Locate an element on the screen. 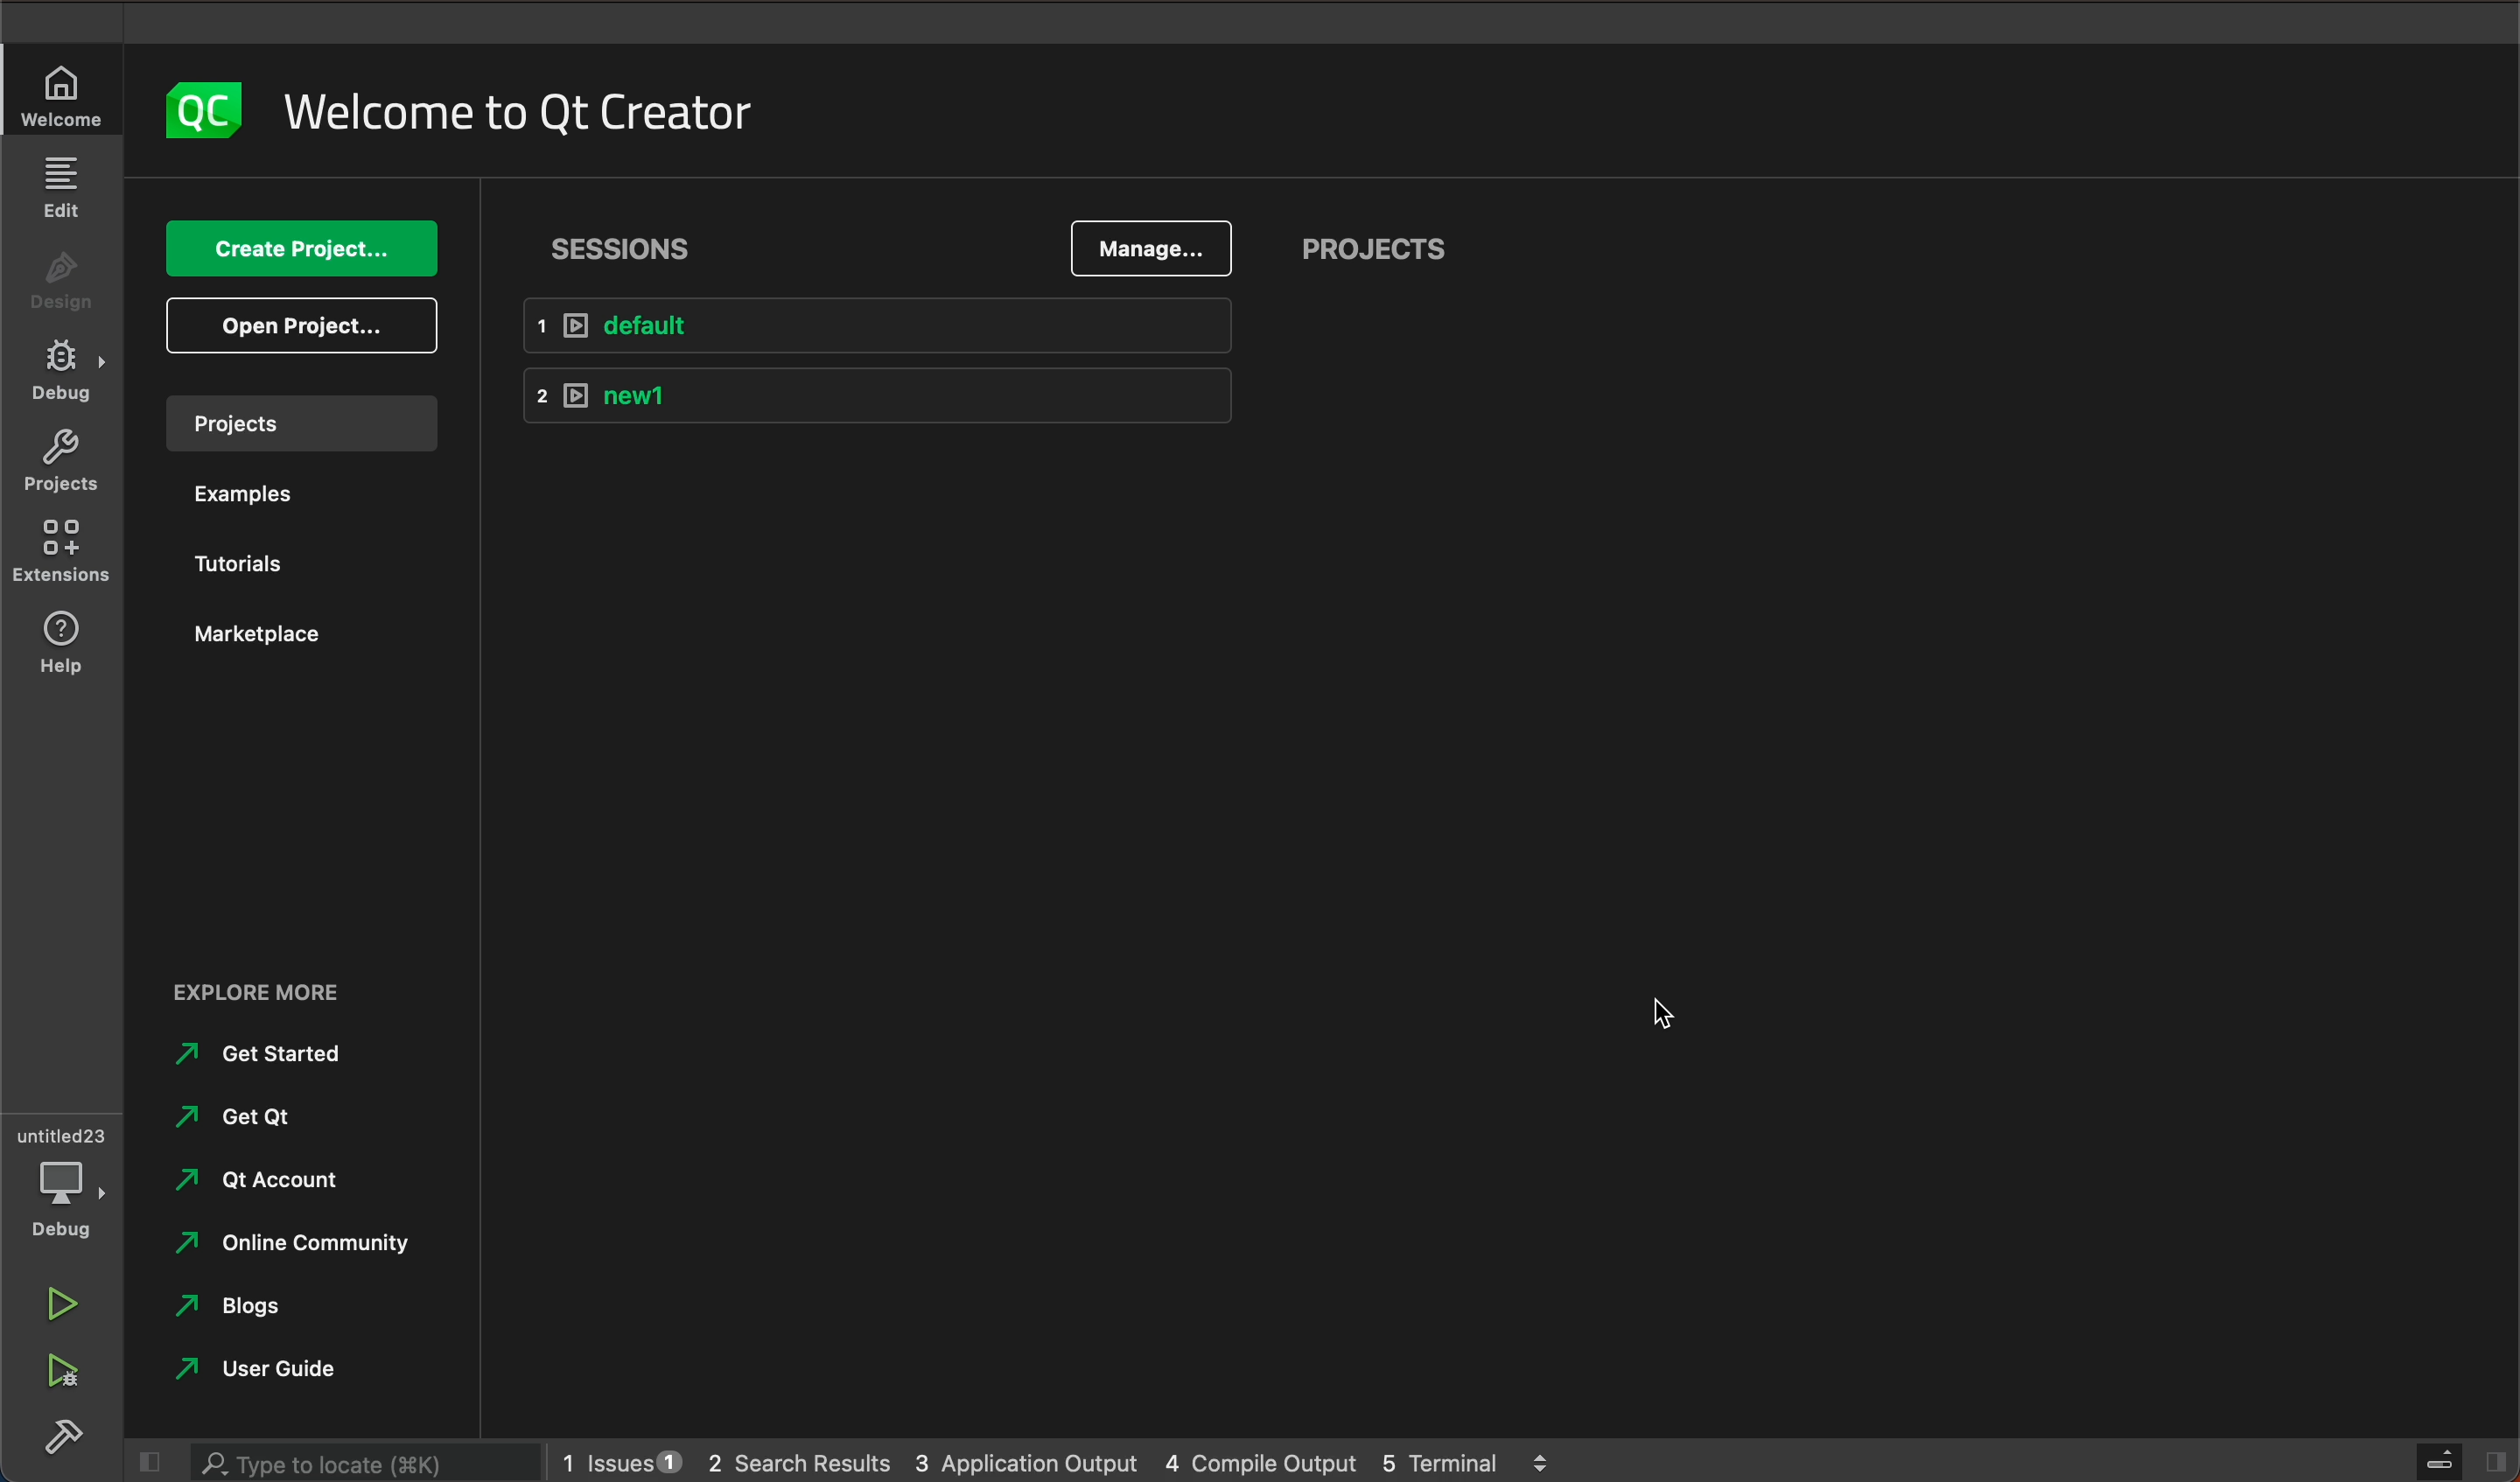 The width and height of the screenshot is (2520, 1482). run is located at coordinates (59, 1296).